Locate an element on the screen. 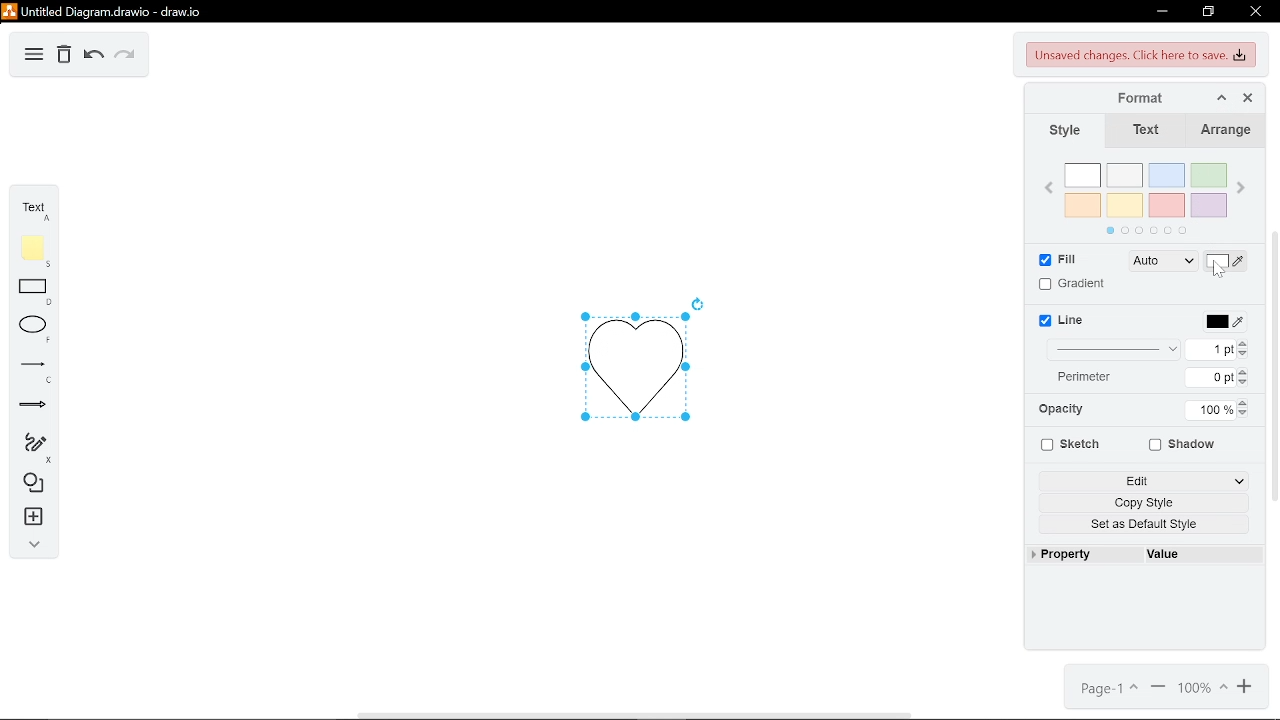 The image size is (1280, 720). gradient is located at coordinates (1071, 284).